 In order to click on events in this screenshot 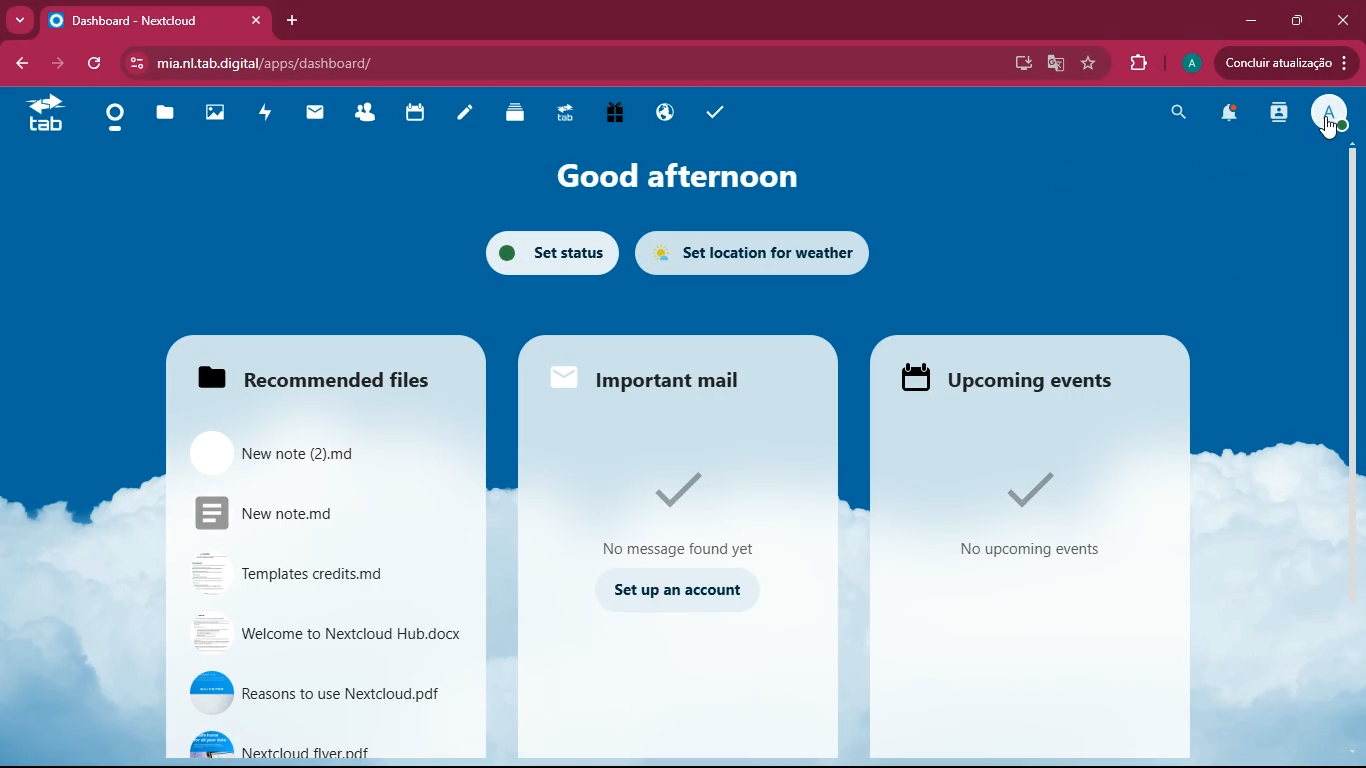, I will do `click(1040, 519)`.